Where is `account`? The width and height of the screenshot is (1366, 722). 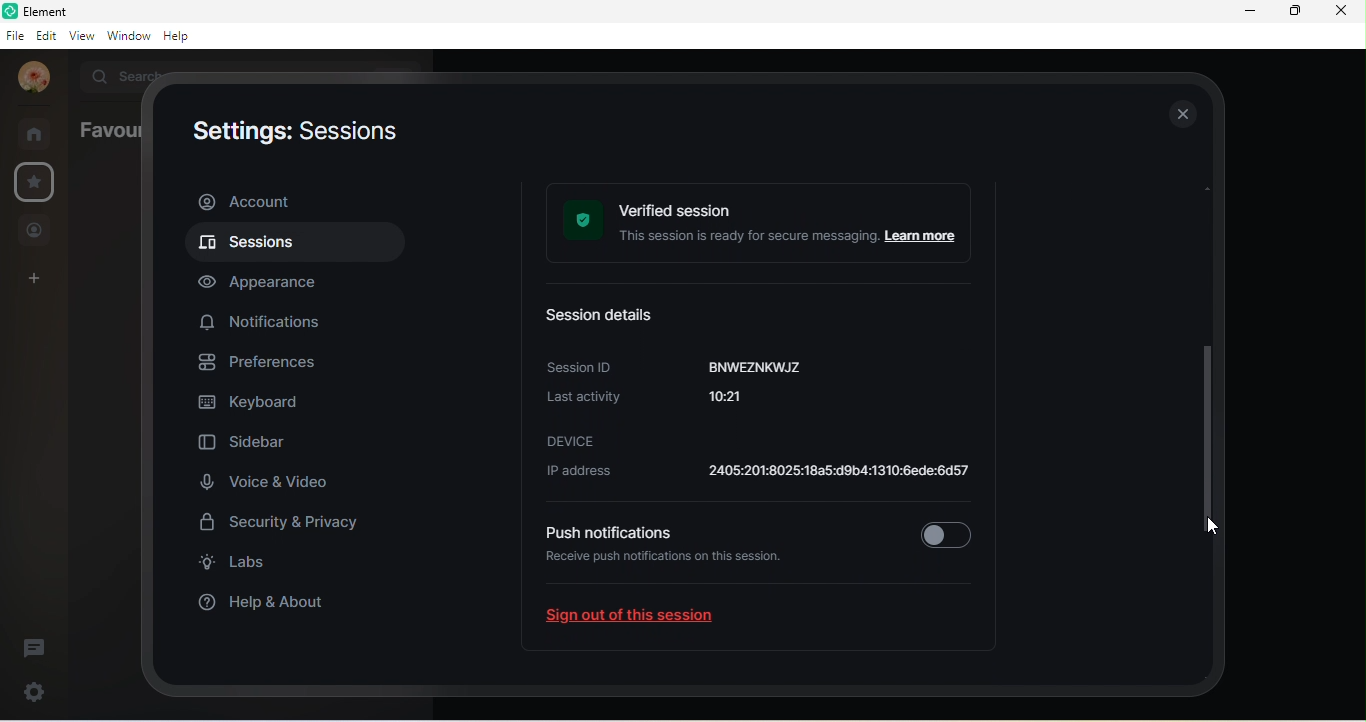 account is located at coordinates (33, 77).